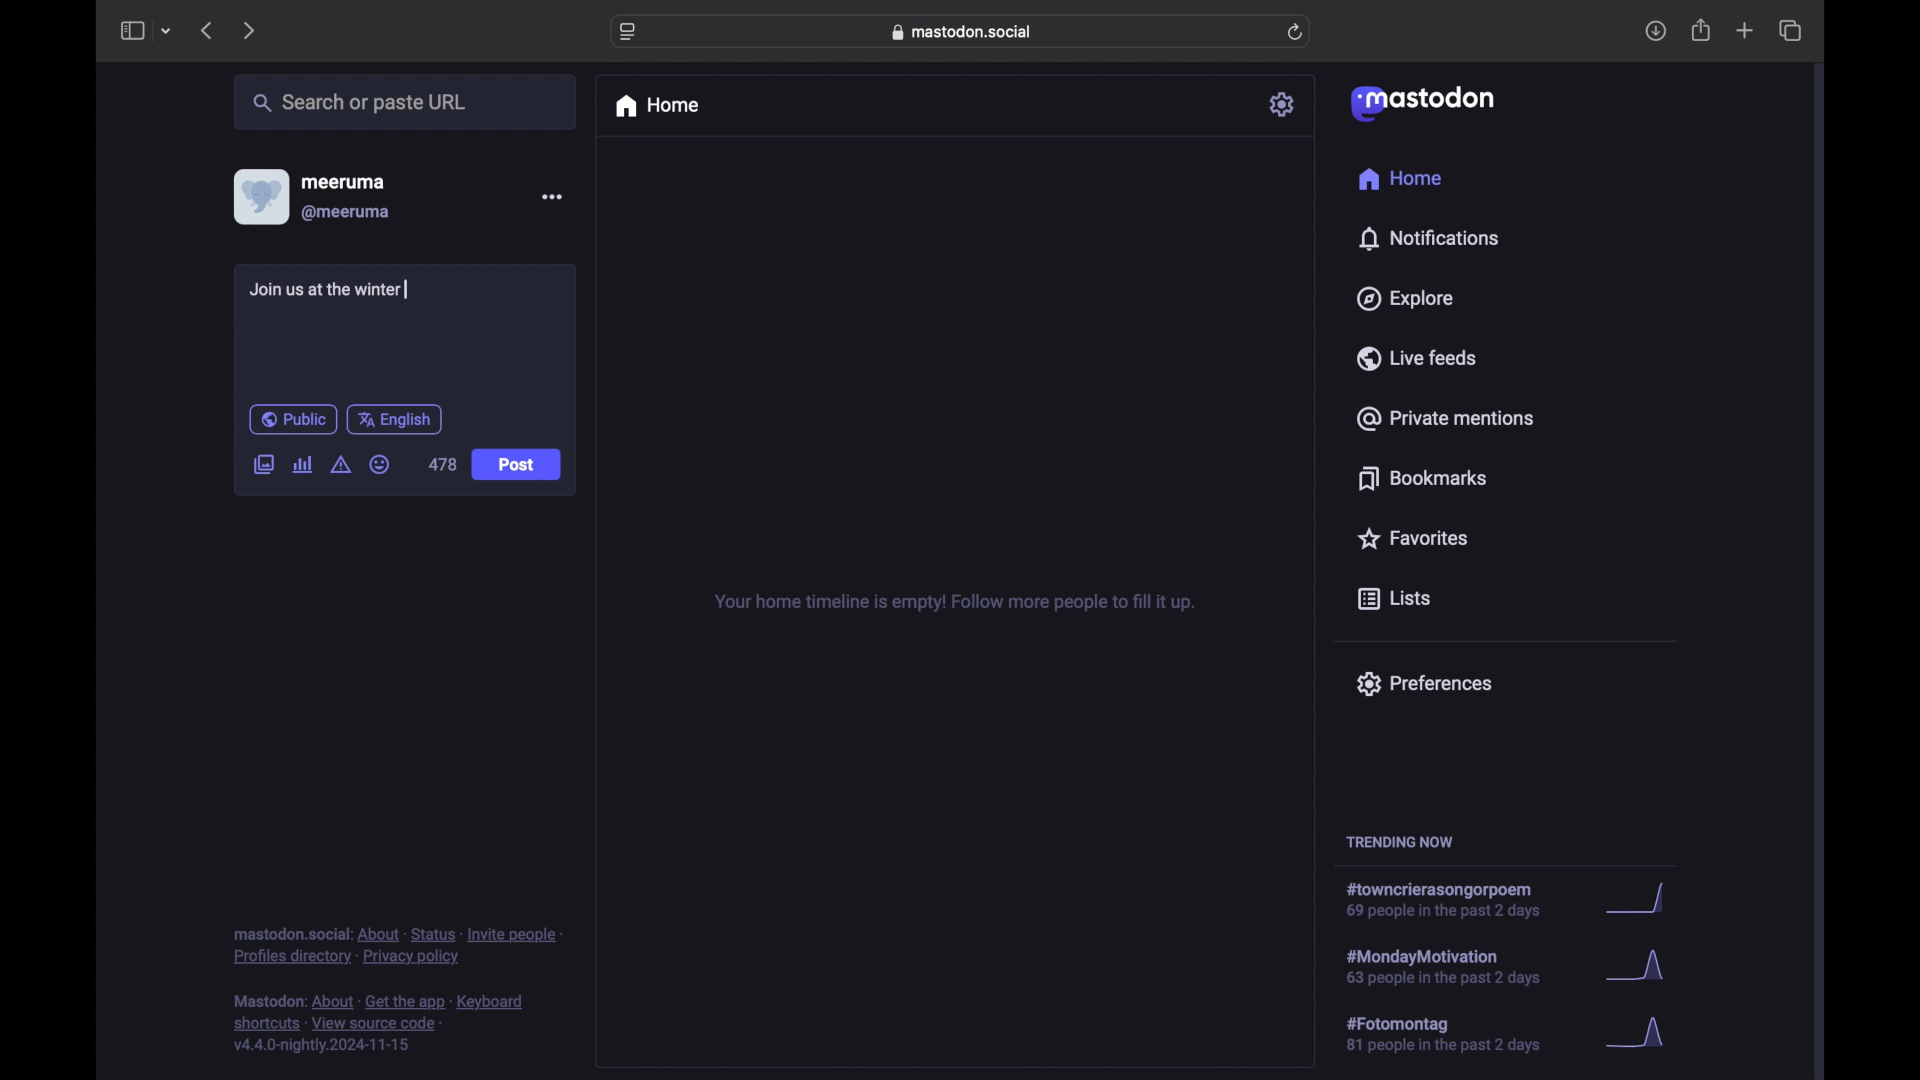 The height and width of the screenshot is (1080, 1920). I want to click on home, so click(656, 106).